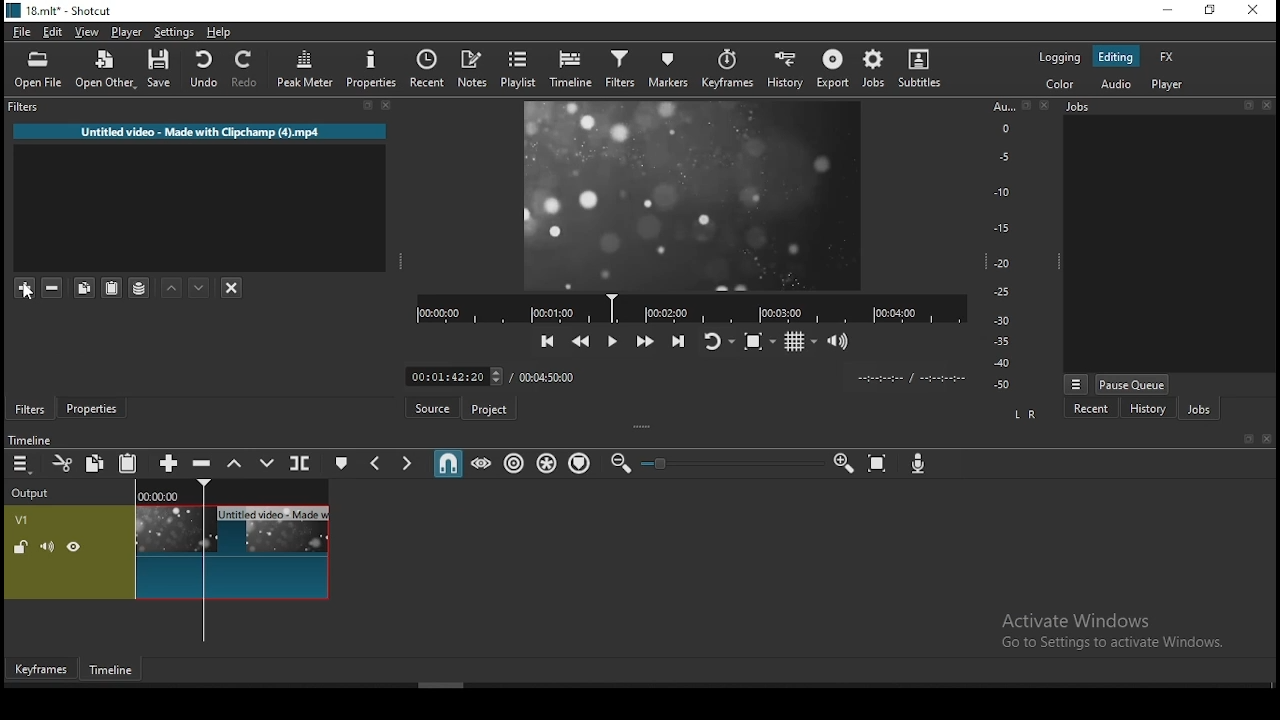 The width and height of the screenshot is (1280, 720). Describe the element at coordinates (301, 462) in the screenshot. I see `split at playhead` at that location.